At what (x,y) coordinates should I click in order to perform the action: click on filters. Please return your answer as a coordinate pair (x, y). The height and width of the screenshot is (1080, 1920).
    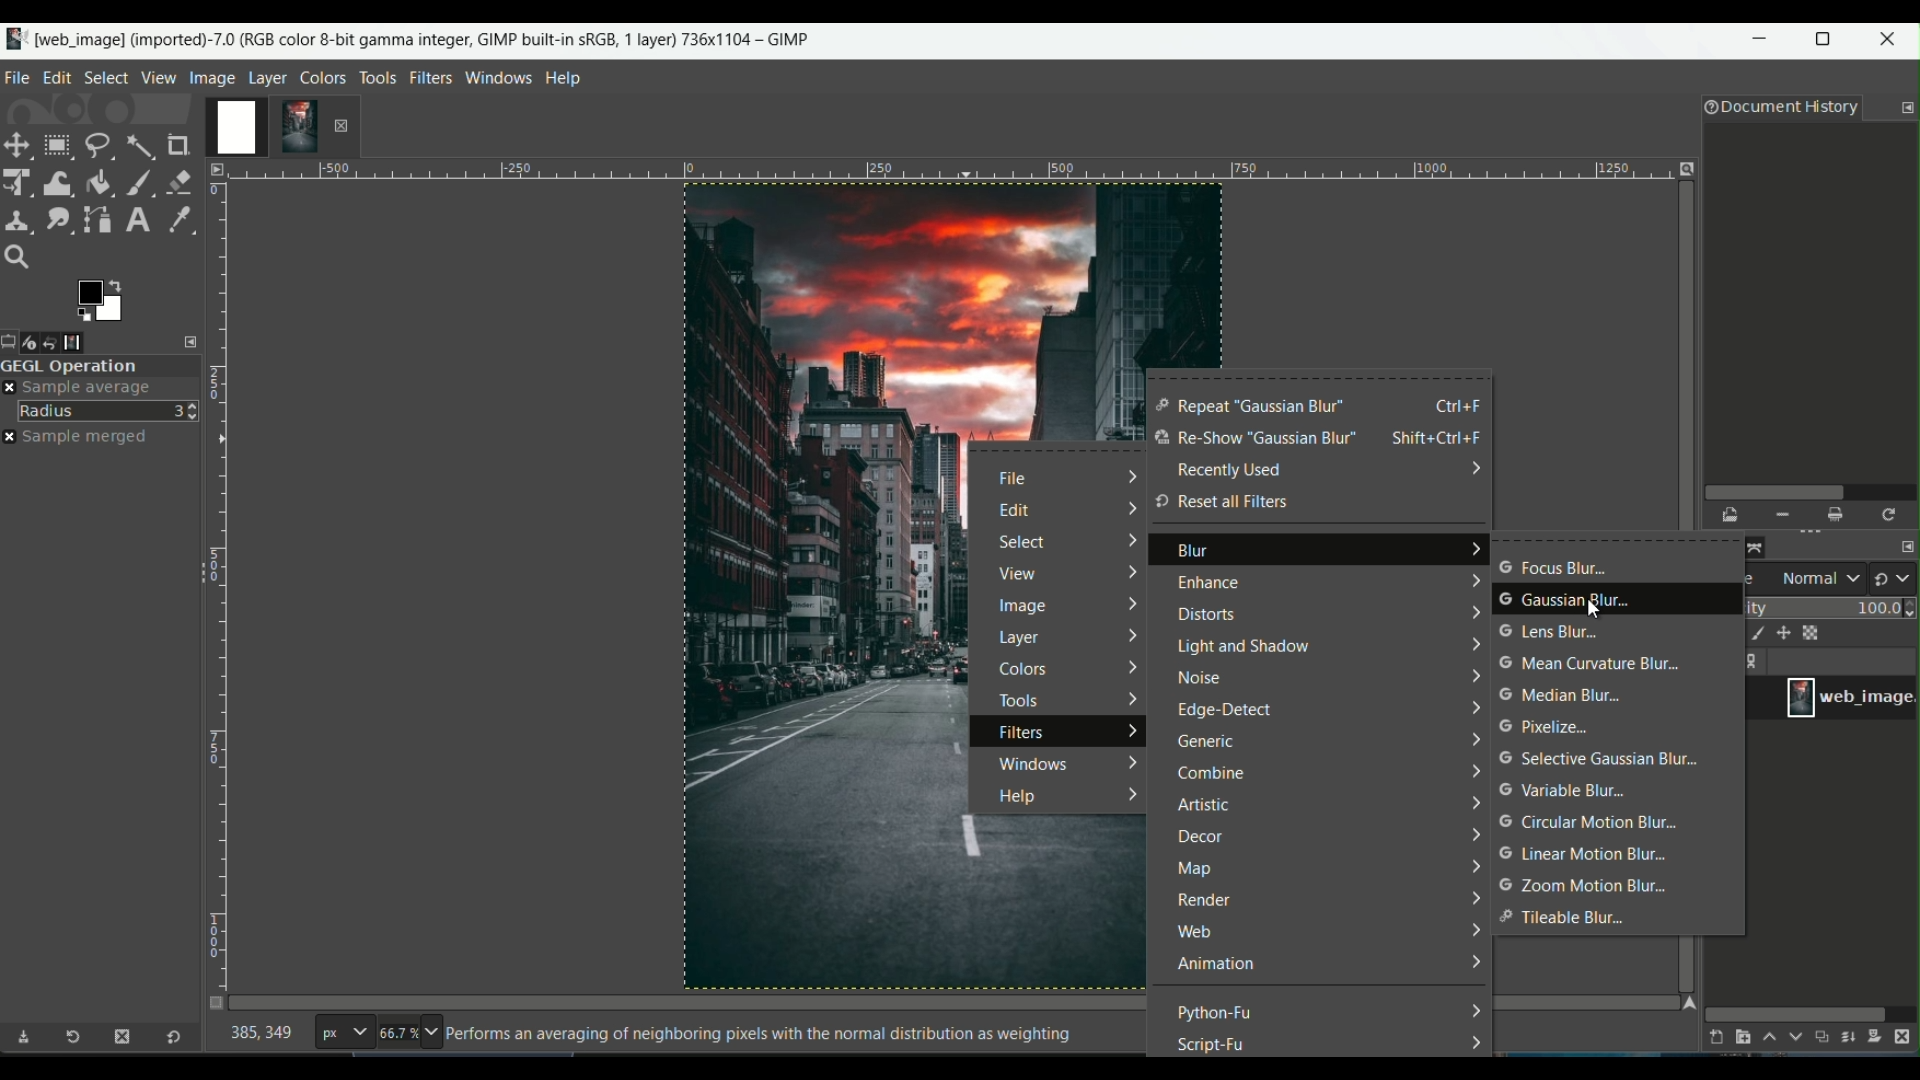
    Looking at the image, I should click on (1023, 734).